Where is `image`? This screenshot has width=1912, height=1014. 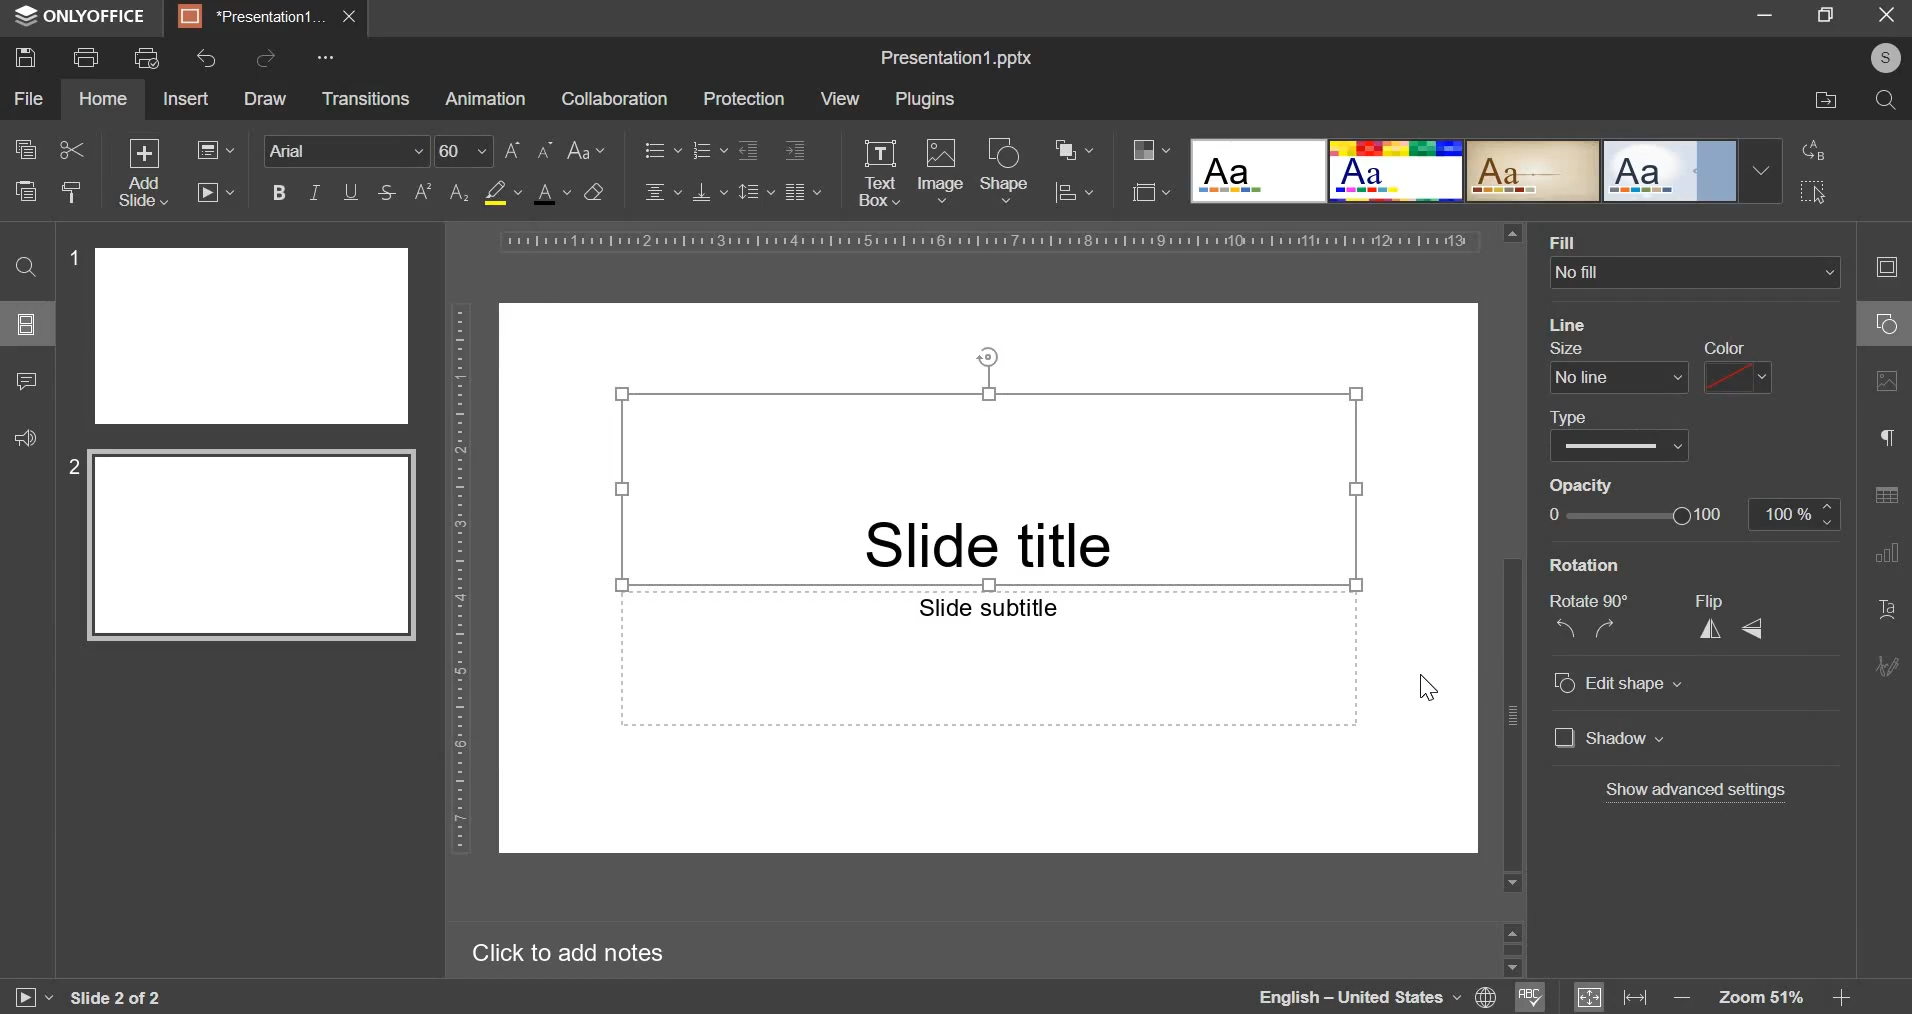
image is located at coordinates (941, 168).